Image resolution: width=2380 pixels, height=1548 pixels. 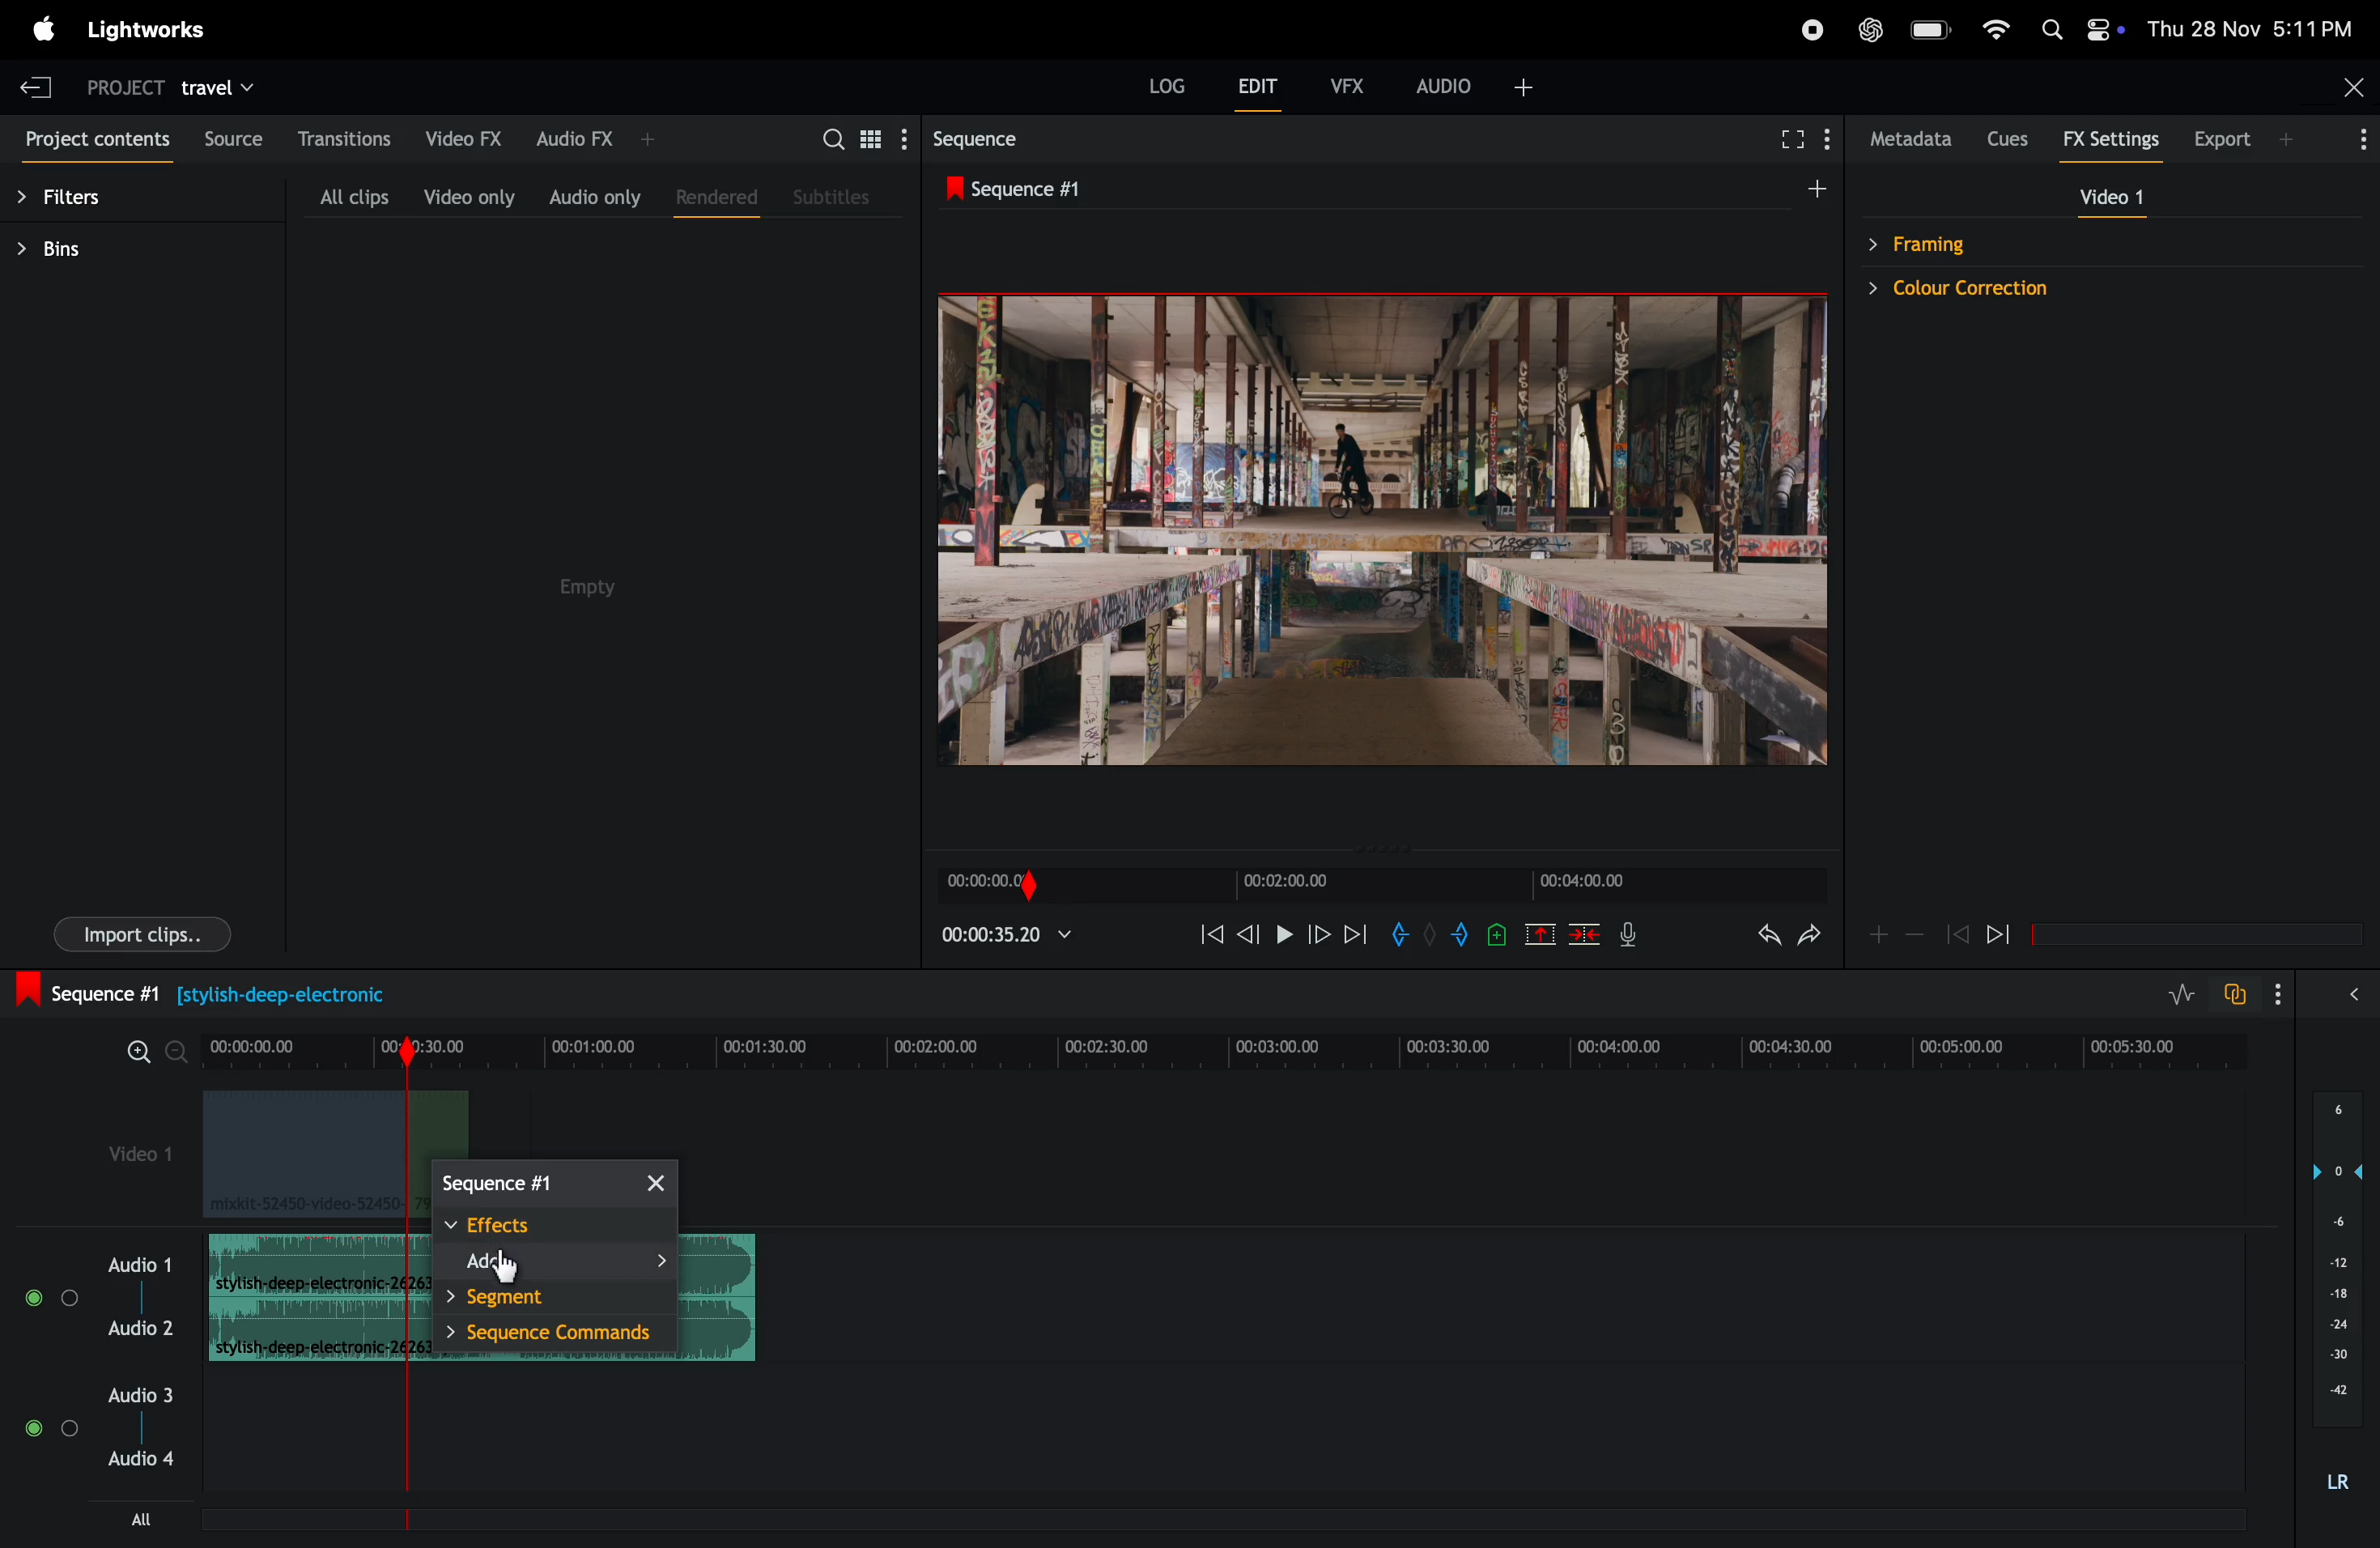 What do you see at coordinates (1997, 27) in the screenshot?
I see `wifi` at bounding box center [1997, 27].